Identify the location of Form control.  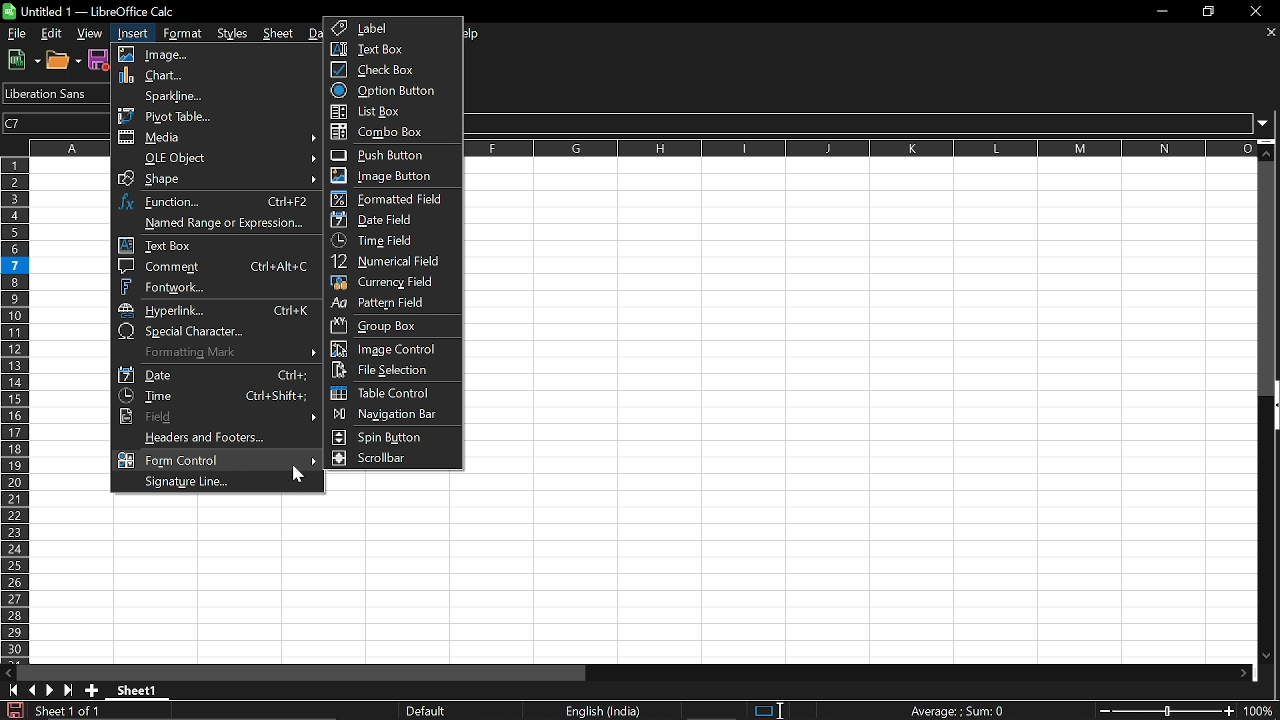
(217, 460).